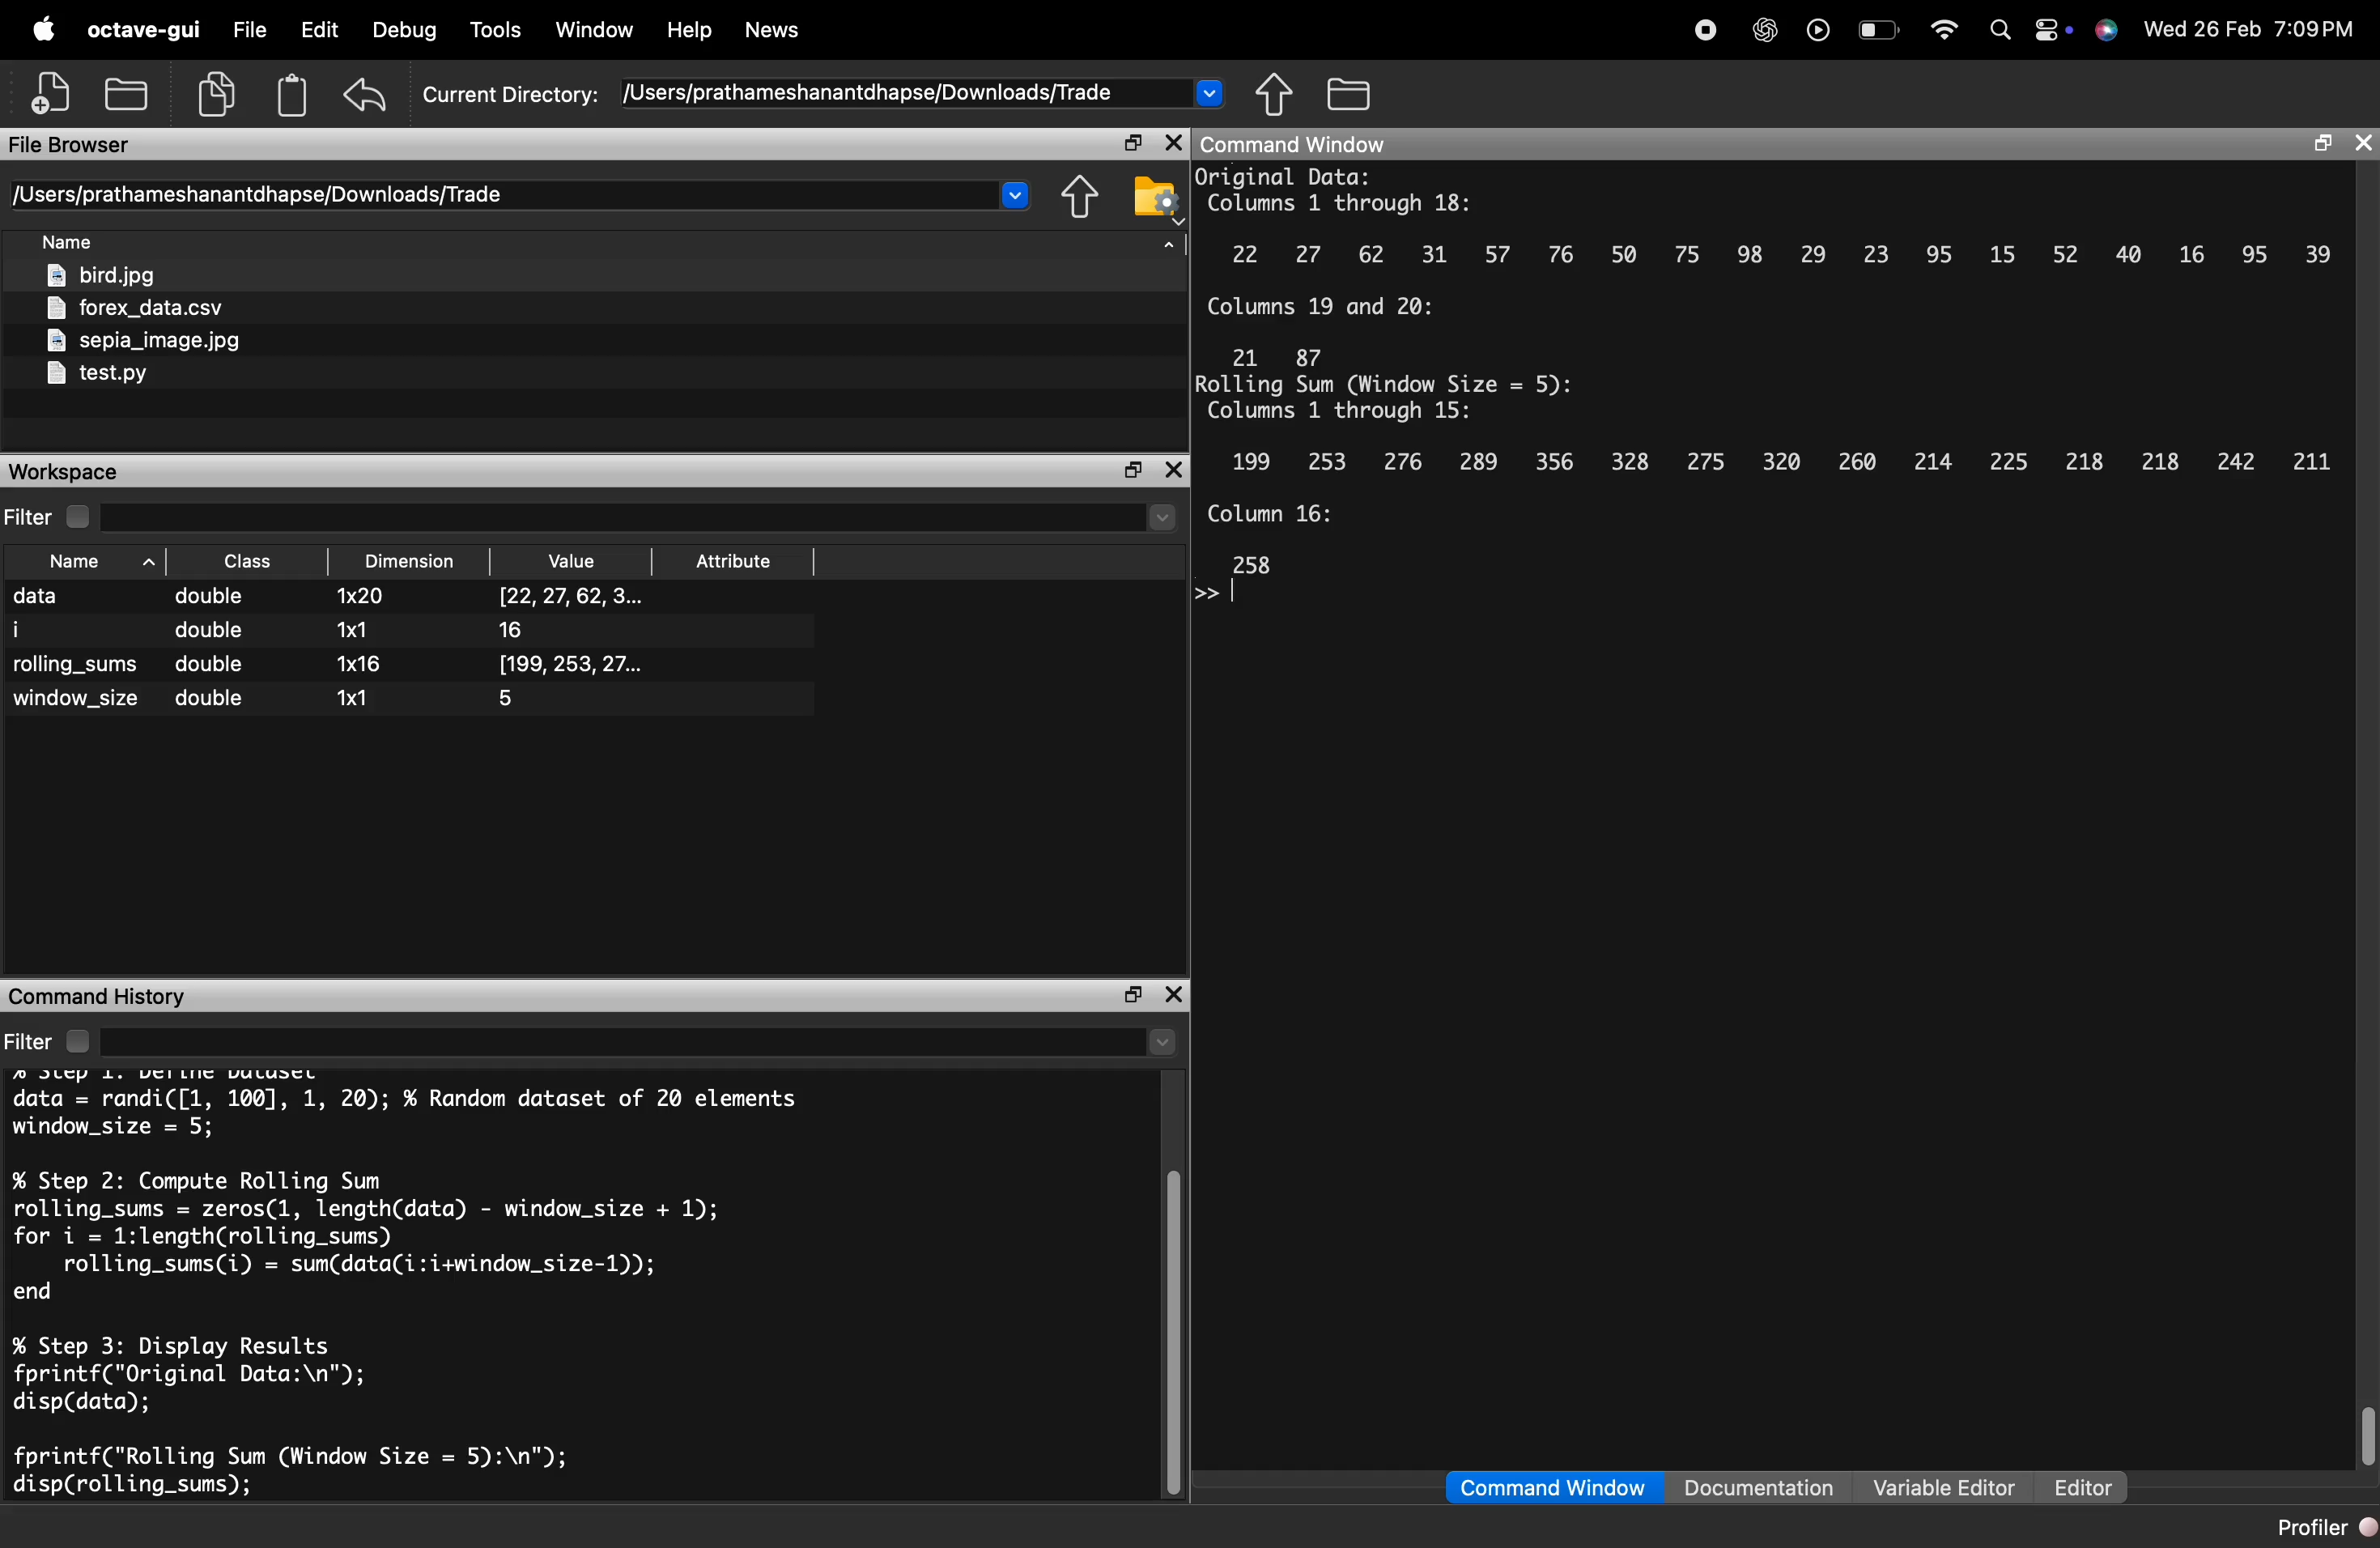  I want to click on close, so click(1175, 469).